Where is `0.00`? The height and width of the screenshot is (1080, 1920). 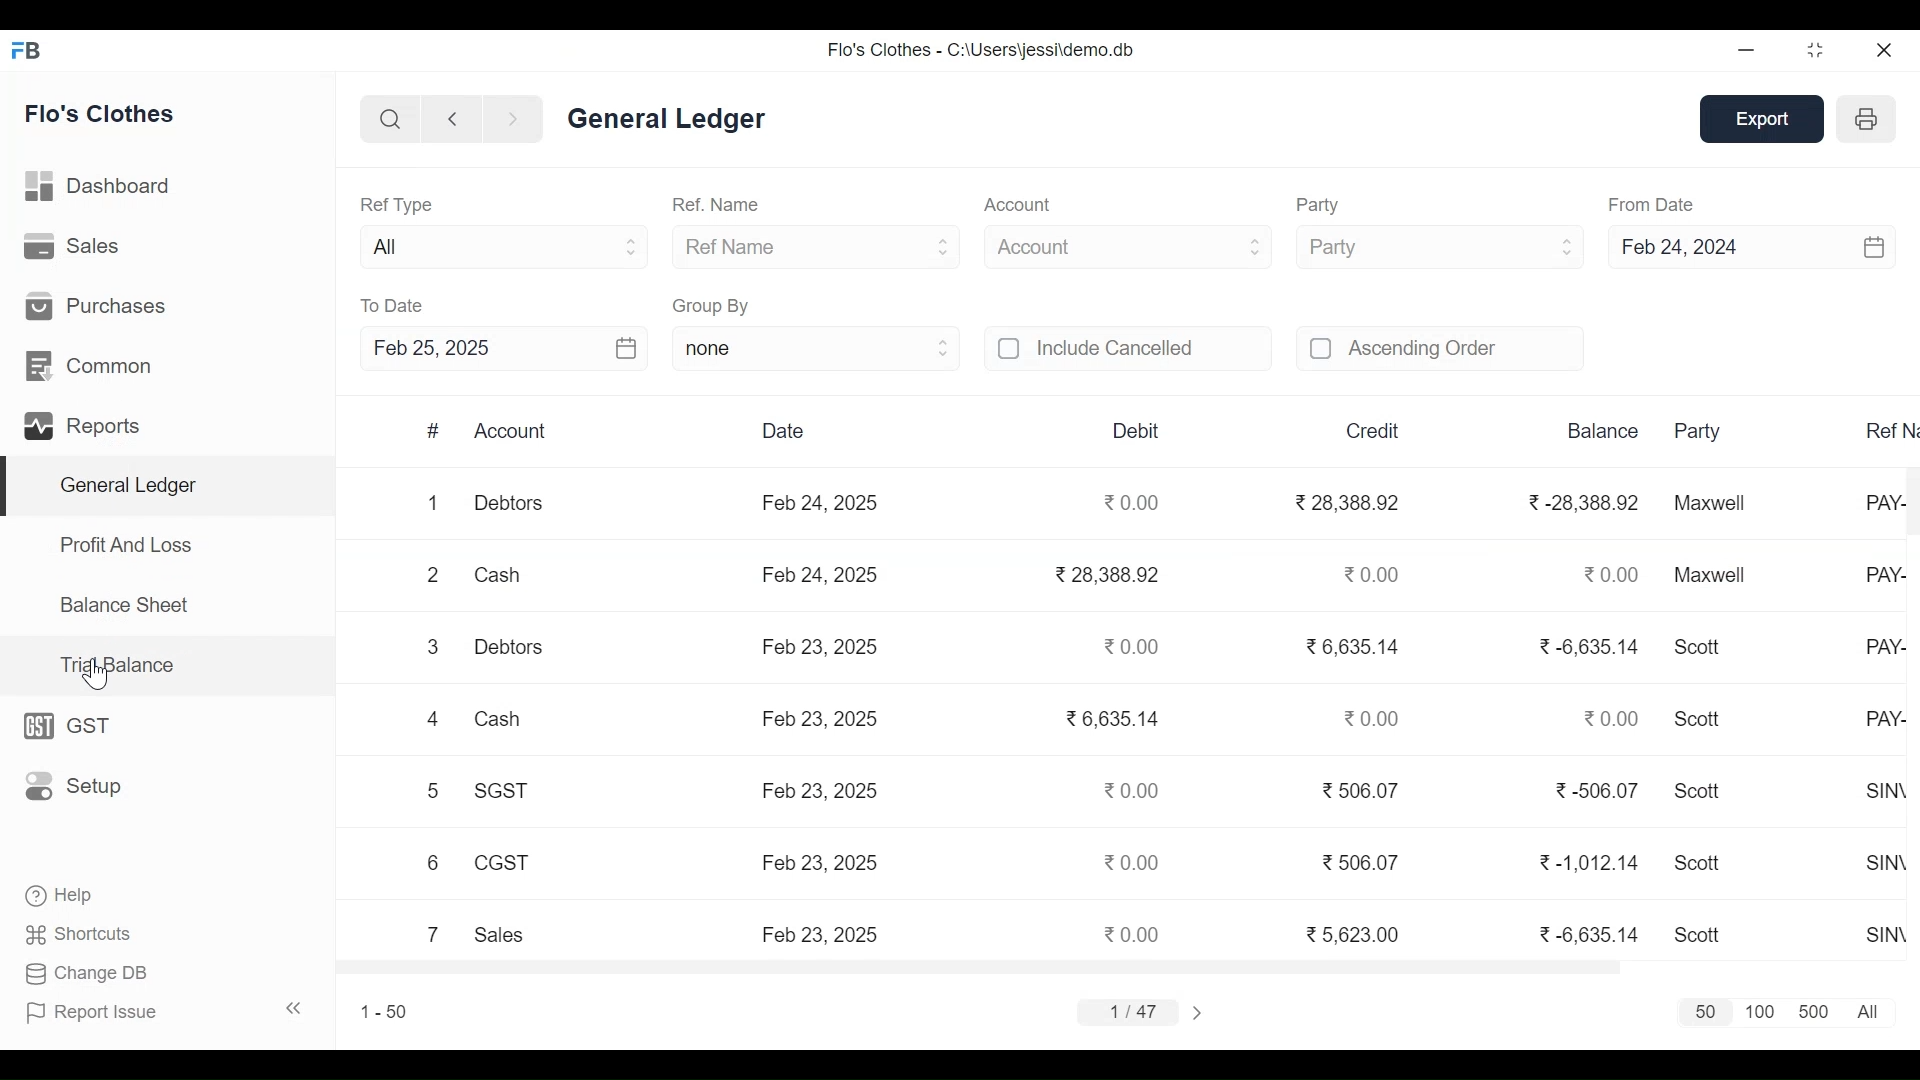 0.00 is located at coordinates (1131, 500).